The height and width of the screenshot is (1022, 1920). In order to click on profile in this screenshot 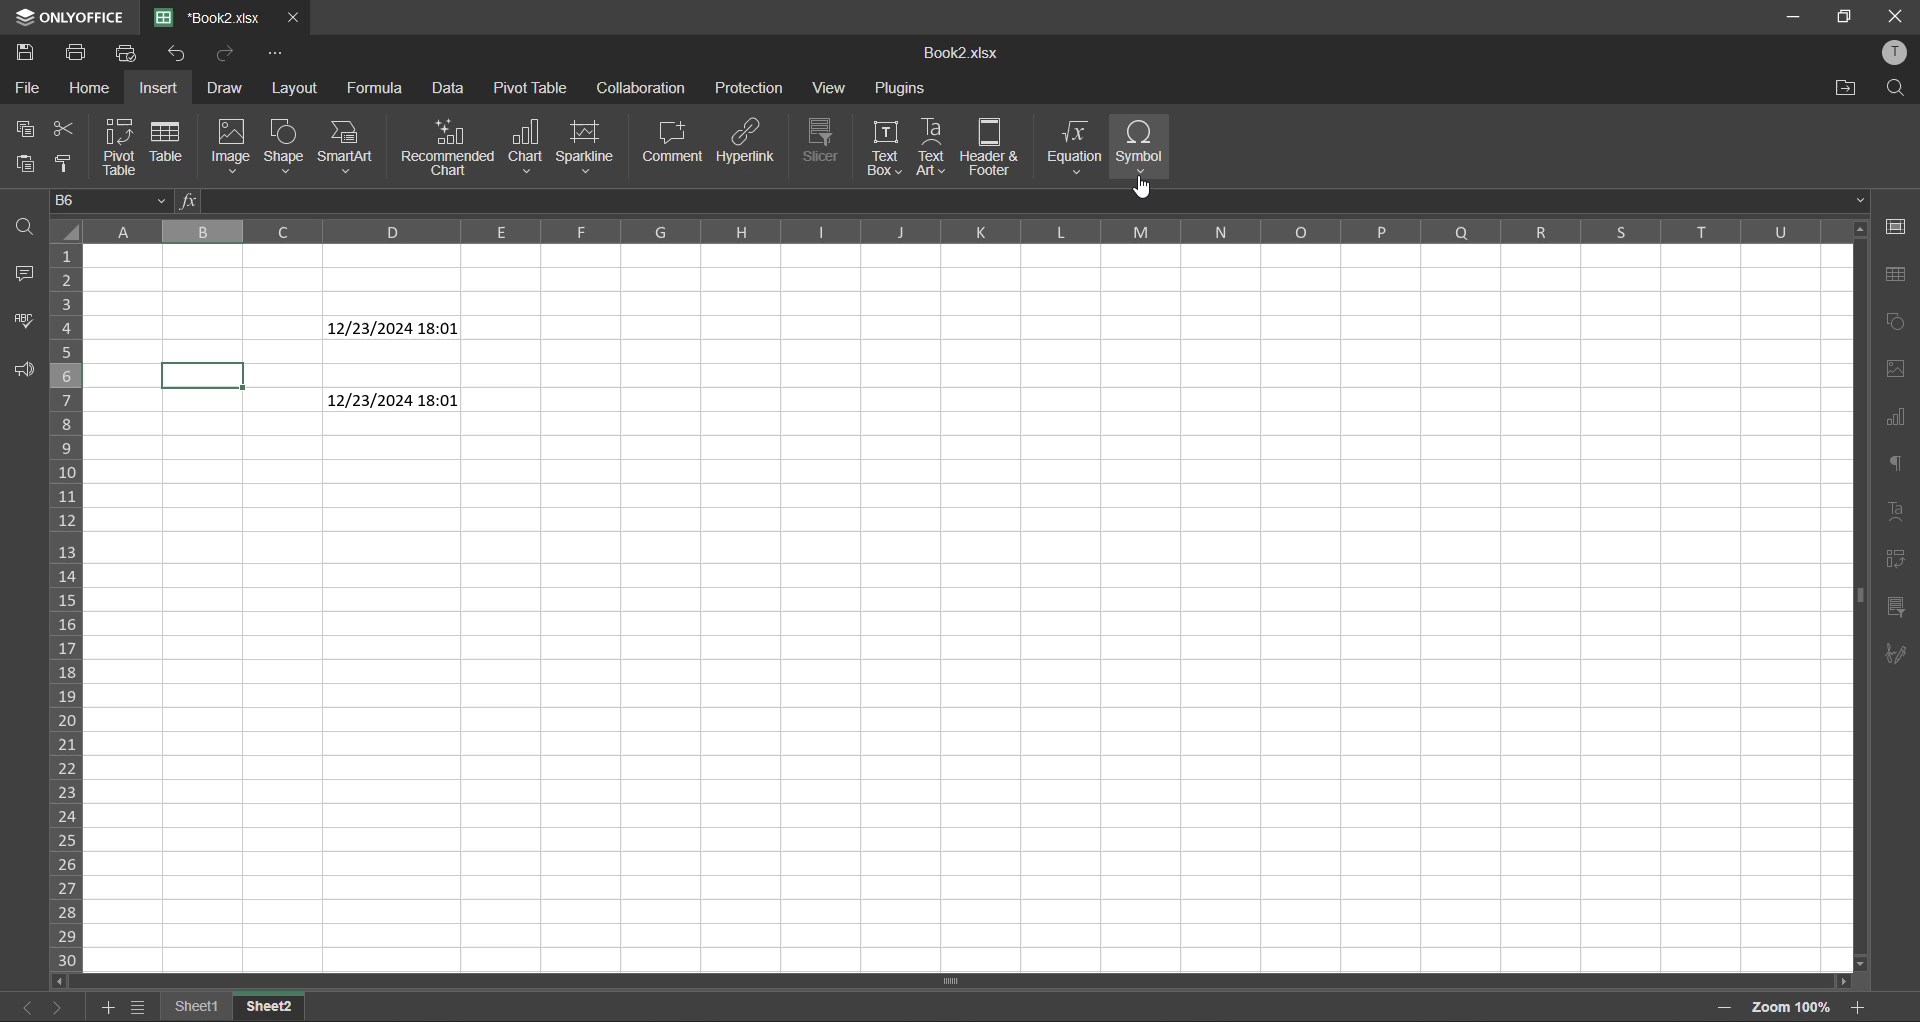, I will do `click(1894, 53)`.